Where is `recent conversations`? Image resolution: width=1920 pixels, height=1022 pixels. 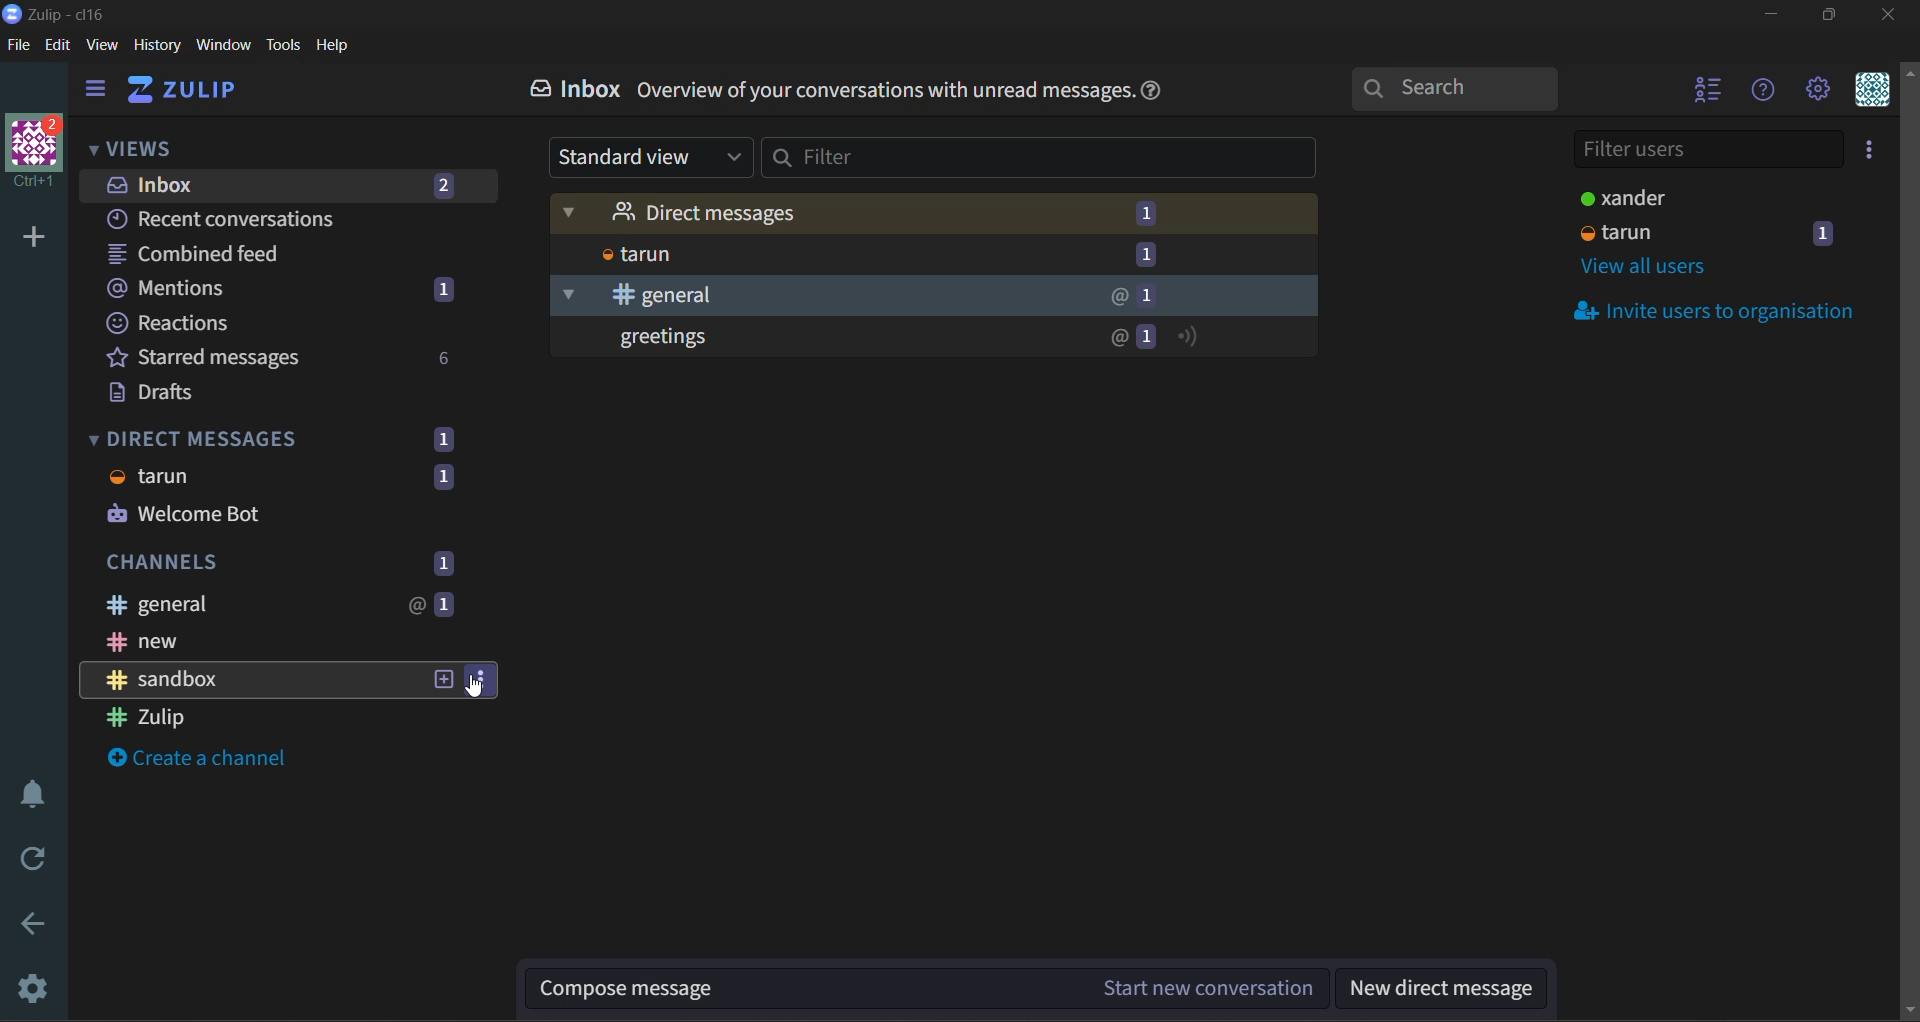
recent conversations is located at coordinates (243, 218).